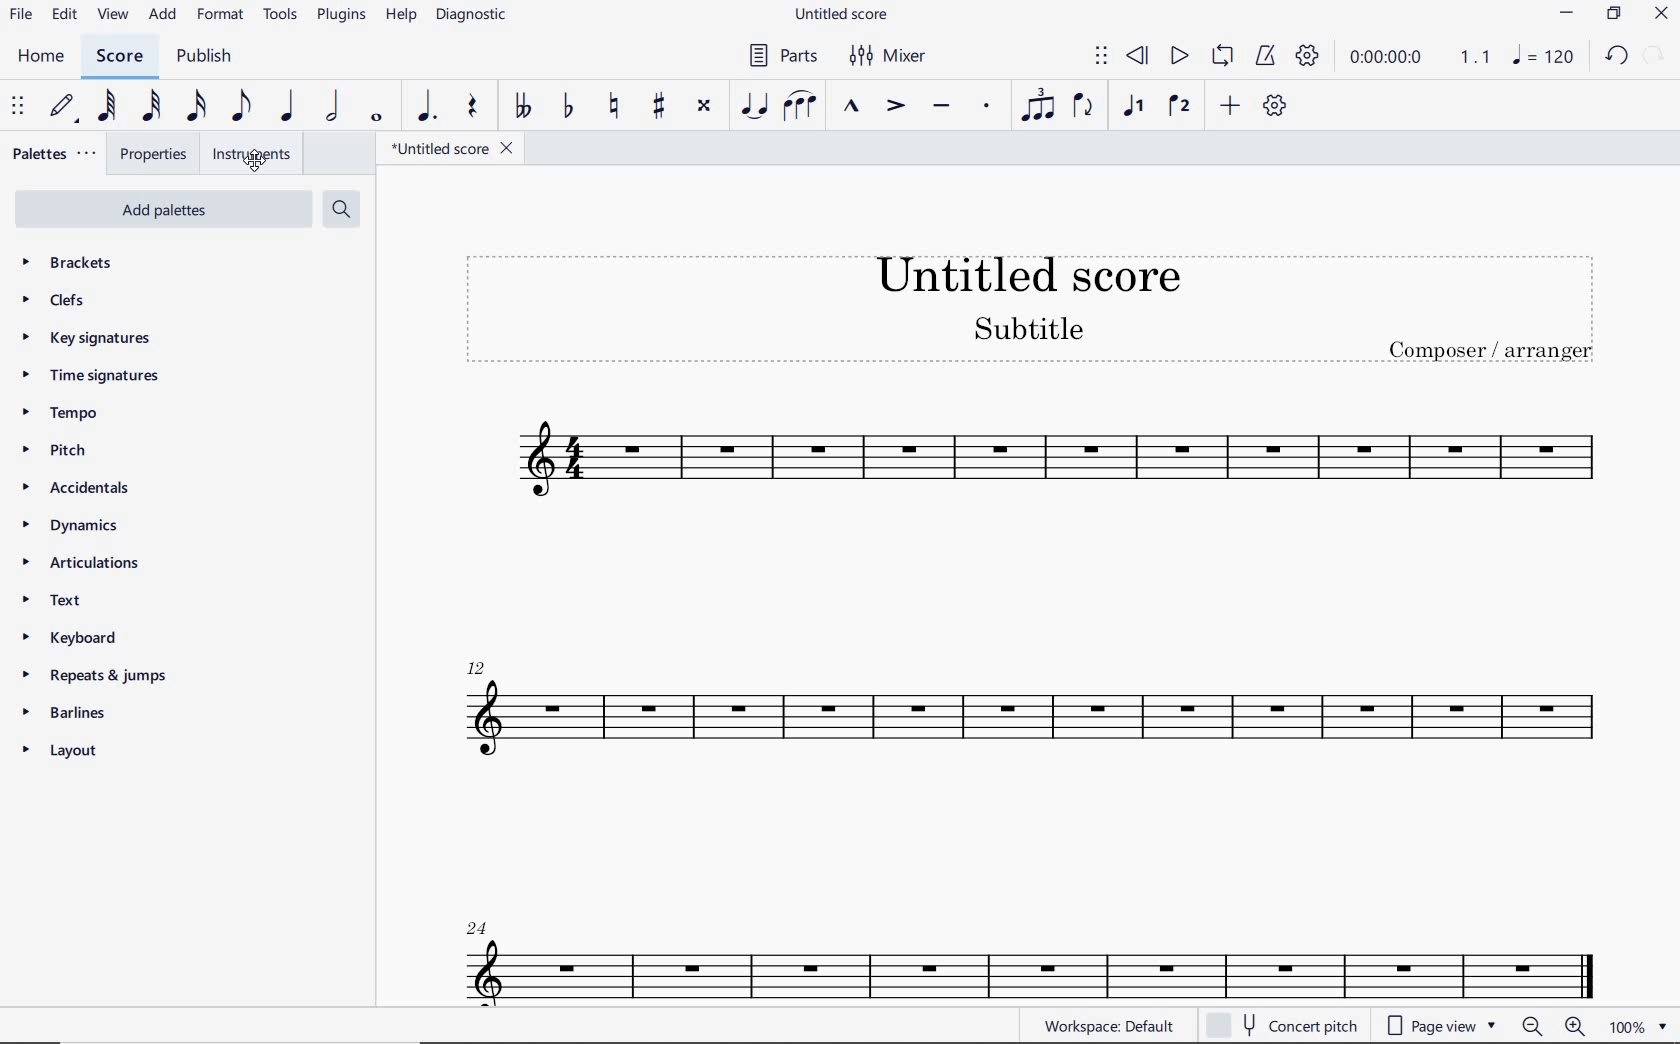  I want to click on VOICE 1, so click(1132, 108).